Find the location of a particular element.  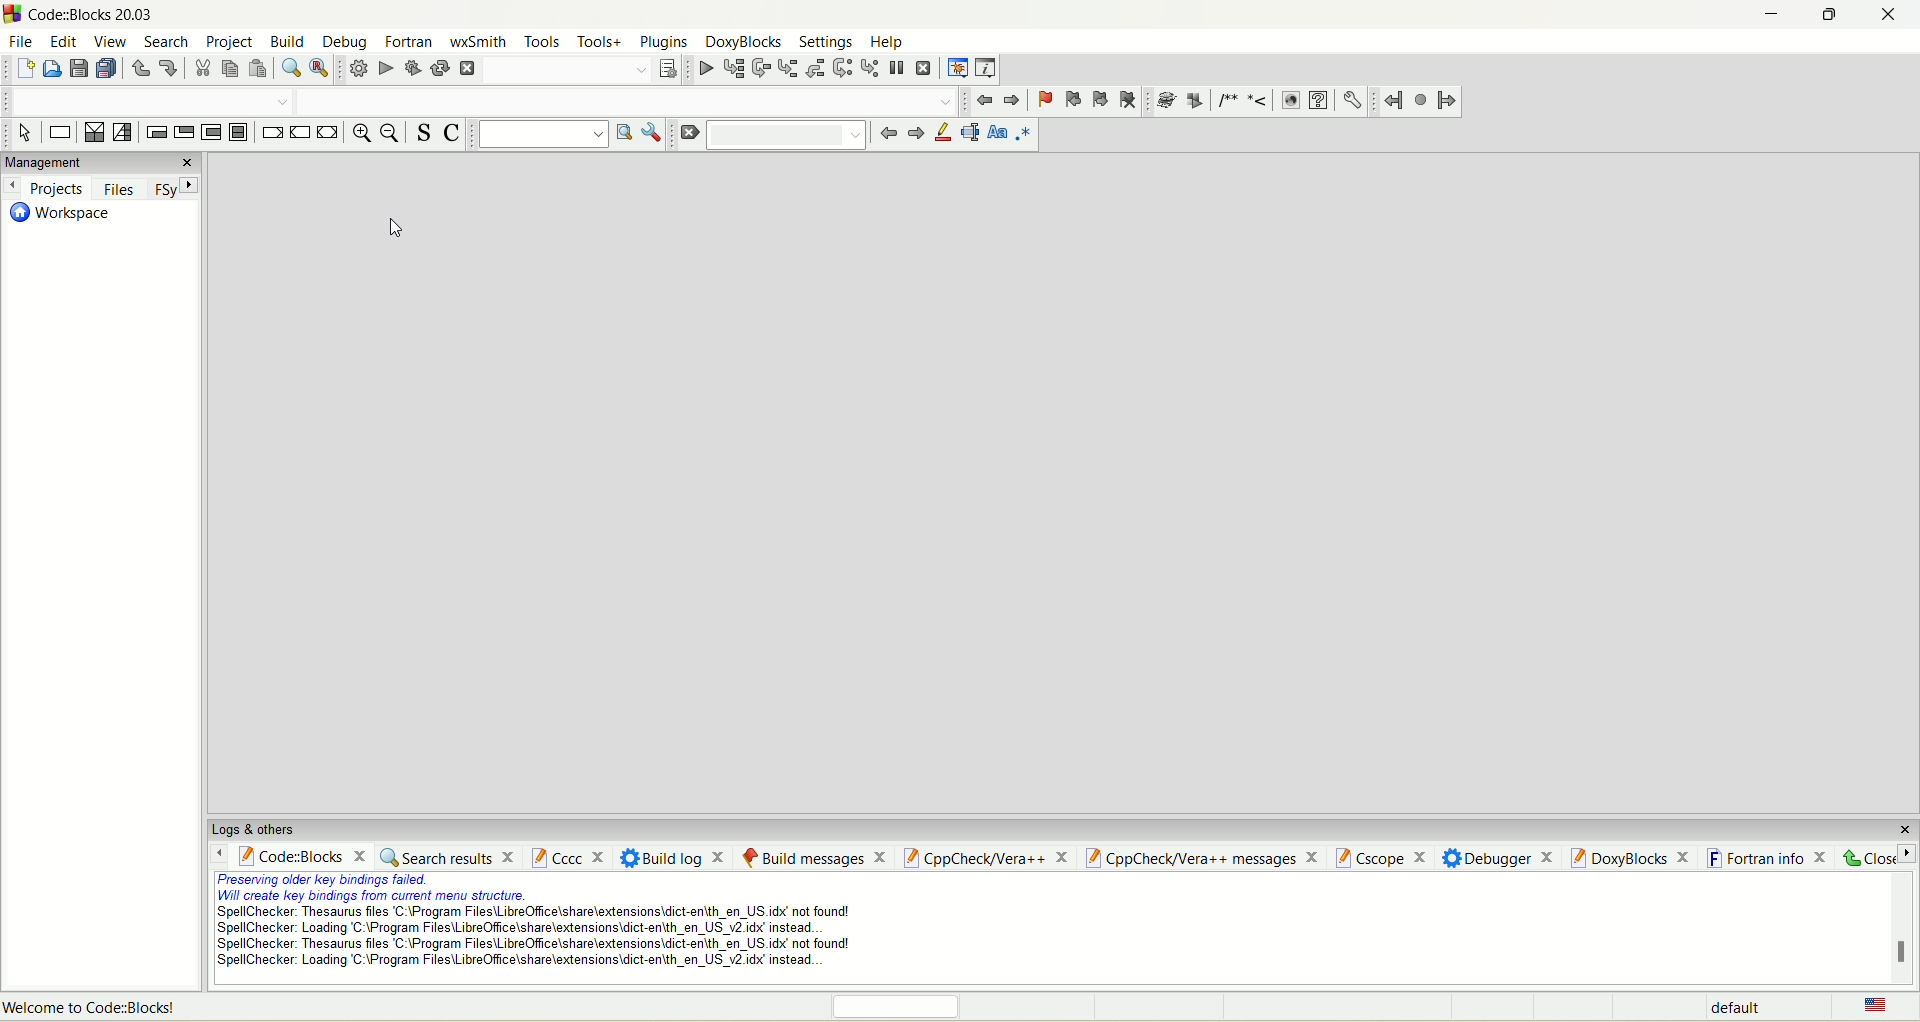

projects is located at coordinates (46, 189).